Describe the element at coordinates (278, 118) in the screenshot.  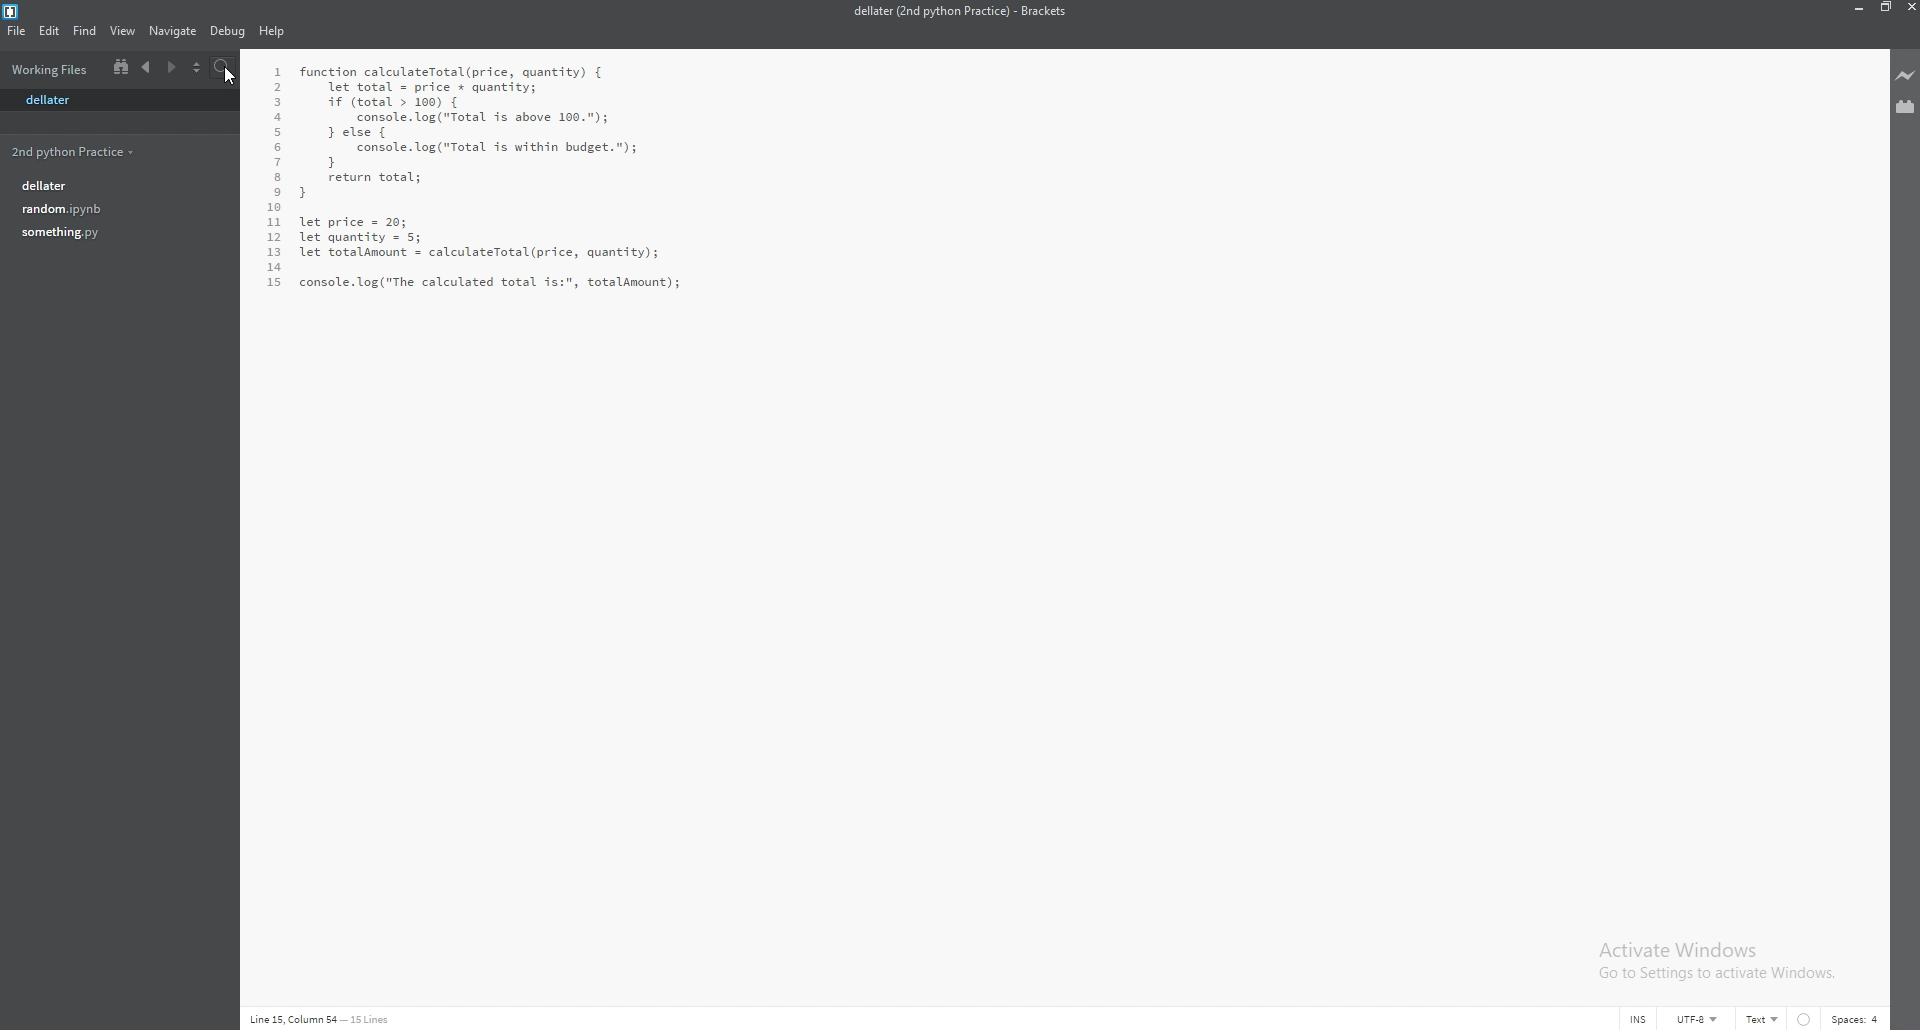
I see `4` at that location.